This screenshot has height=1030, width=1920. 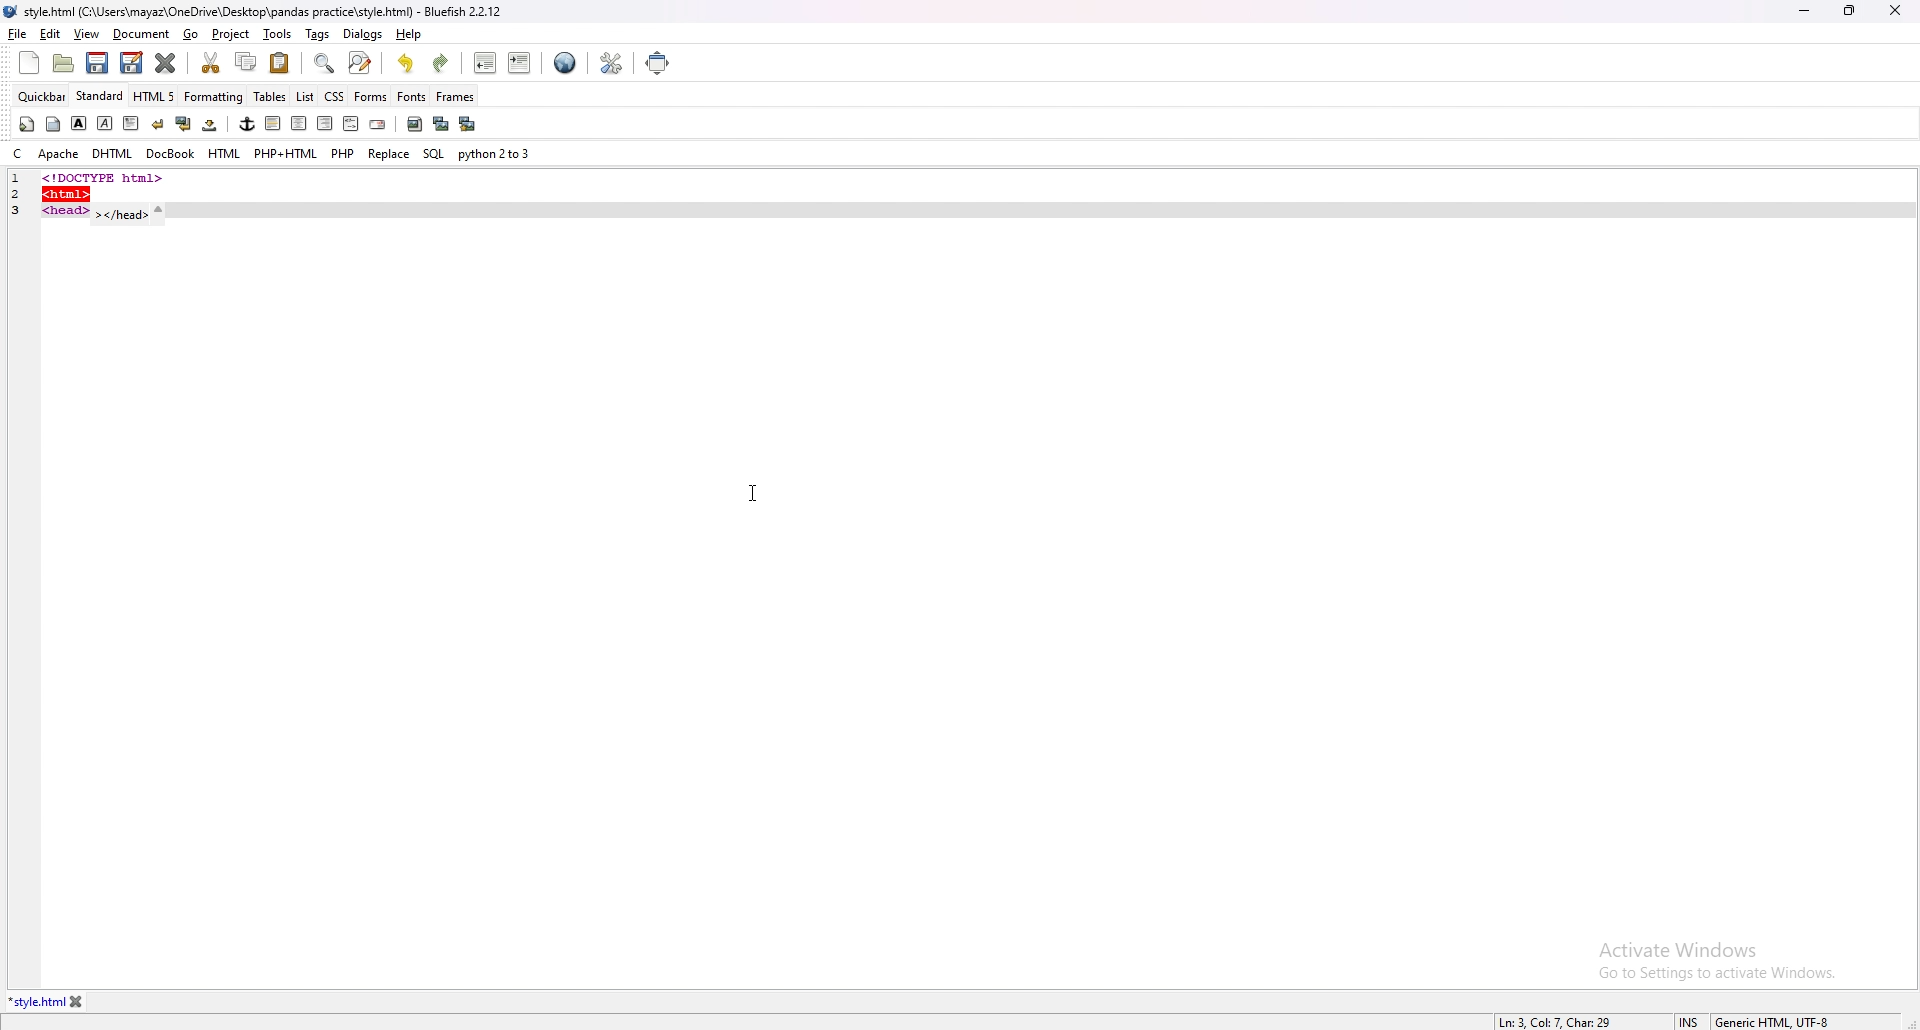 What do you see at coordinates (247, 62) in the screenshot?
I see `copy` at bounding box center [247, 62].